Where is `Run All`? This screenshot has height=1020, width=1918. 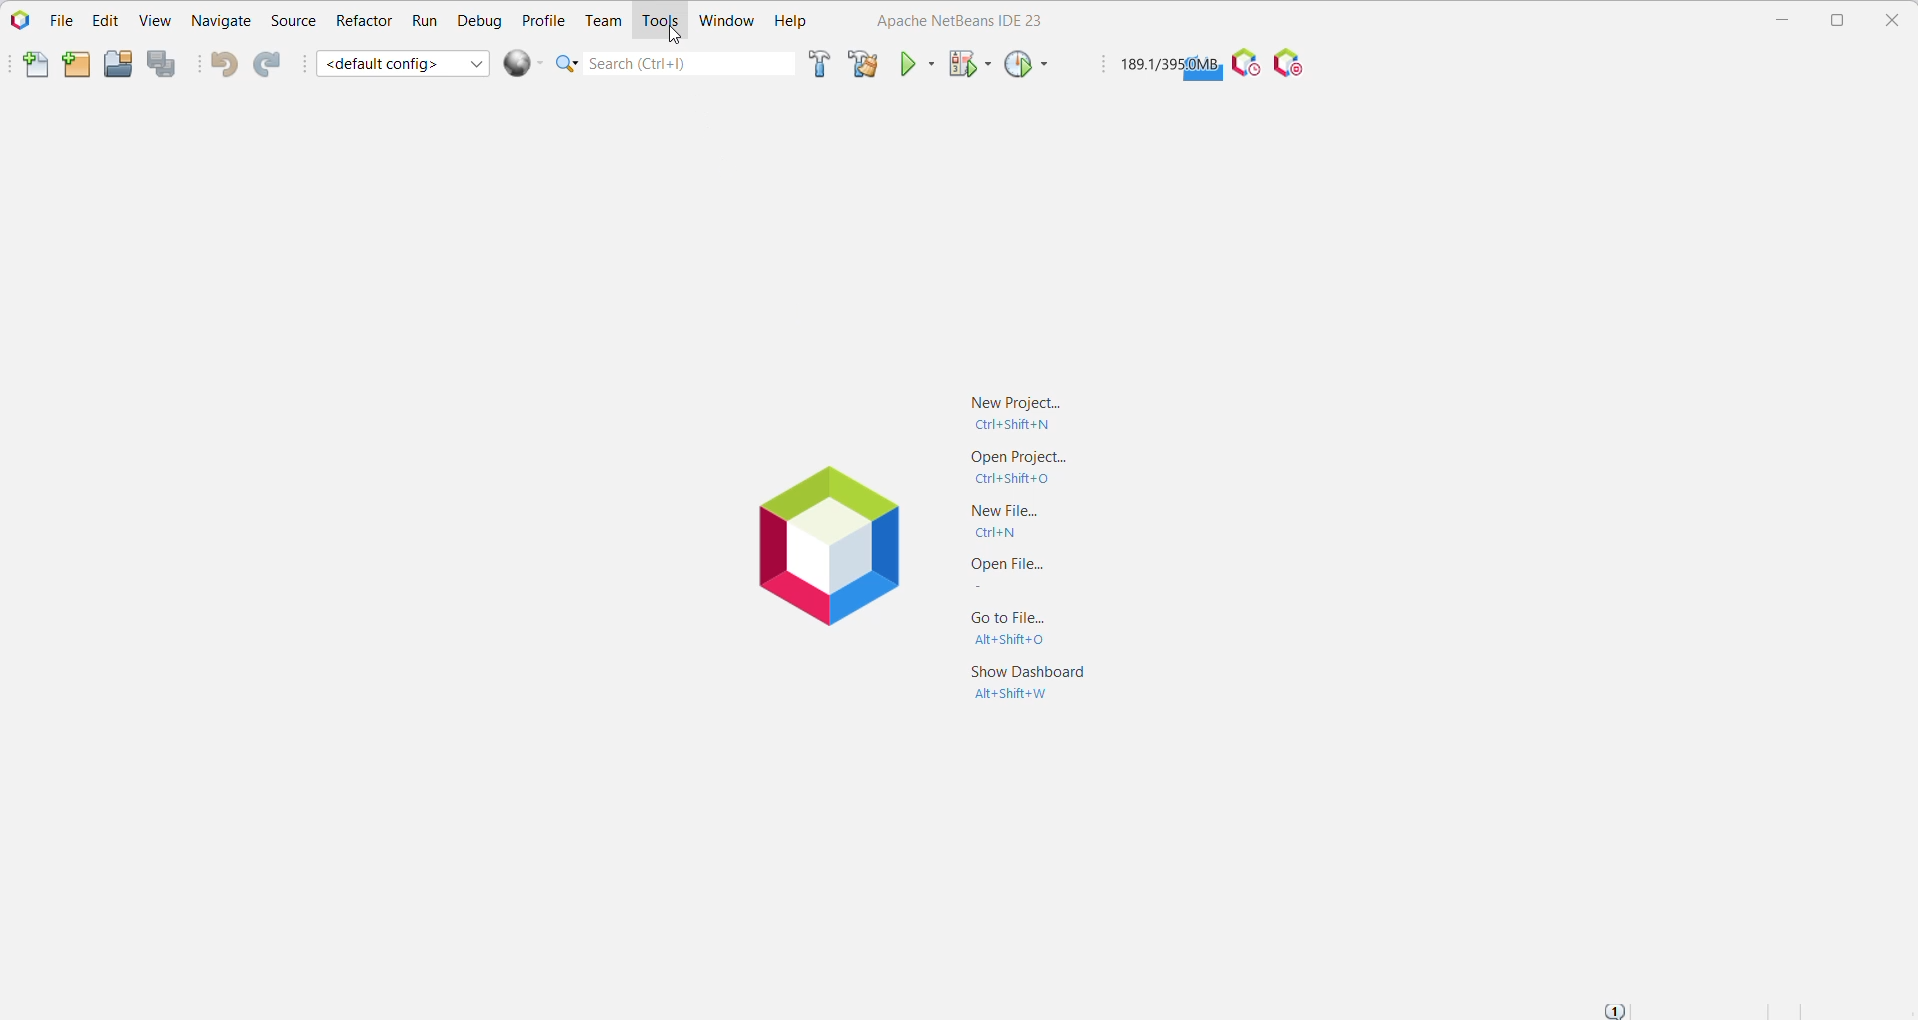 Run All is located at coordinates (524, 63).